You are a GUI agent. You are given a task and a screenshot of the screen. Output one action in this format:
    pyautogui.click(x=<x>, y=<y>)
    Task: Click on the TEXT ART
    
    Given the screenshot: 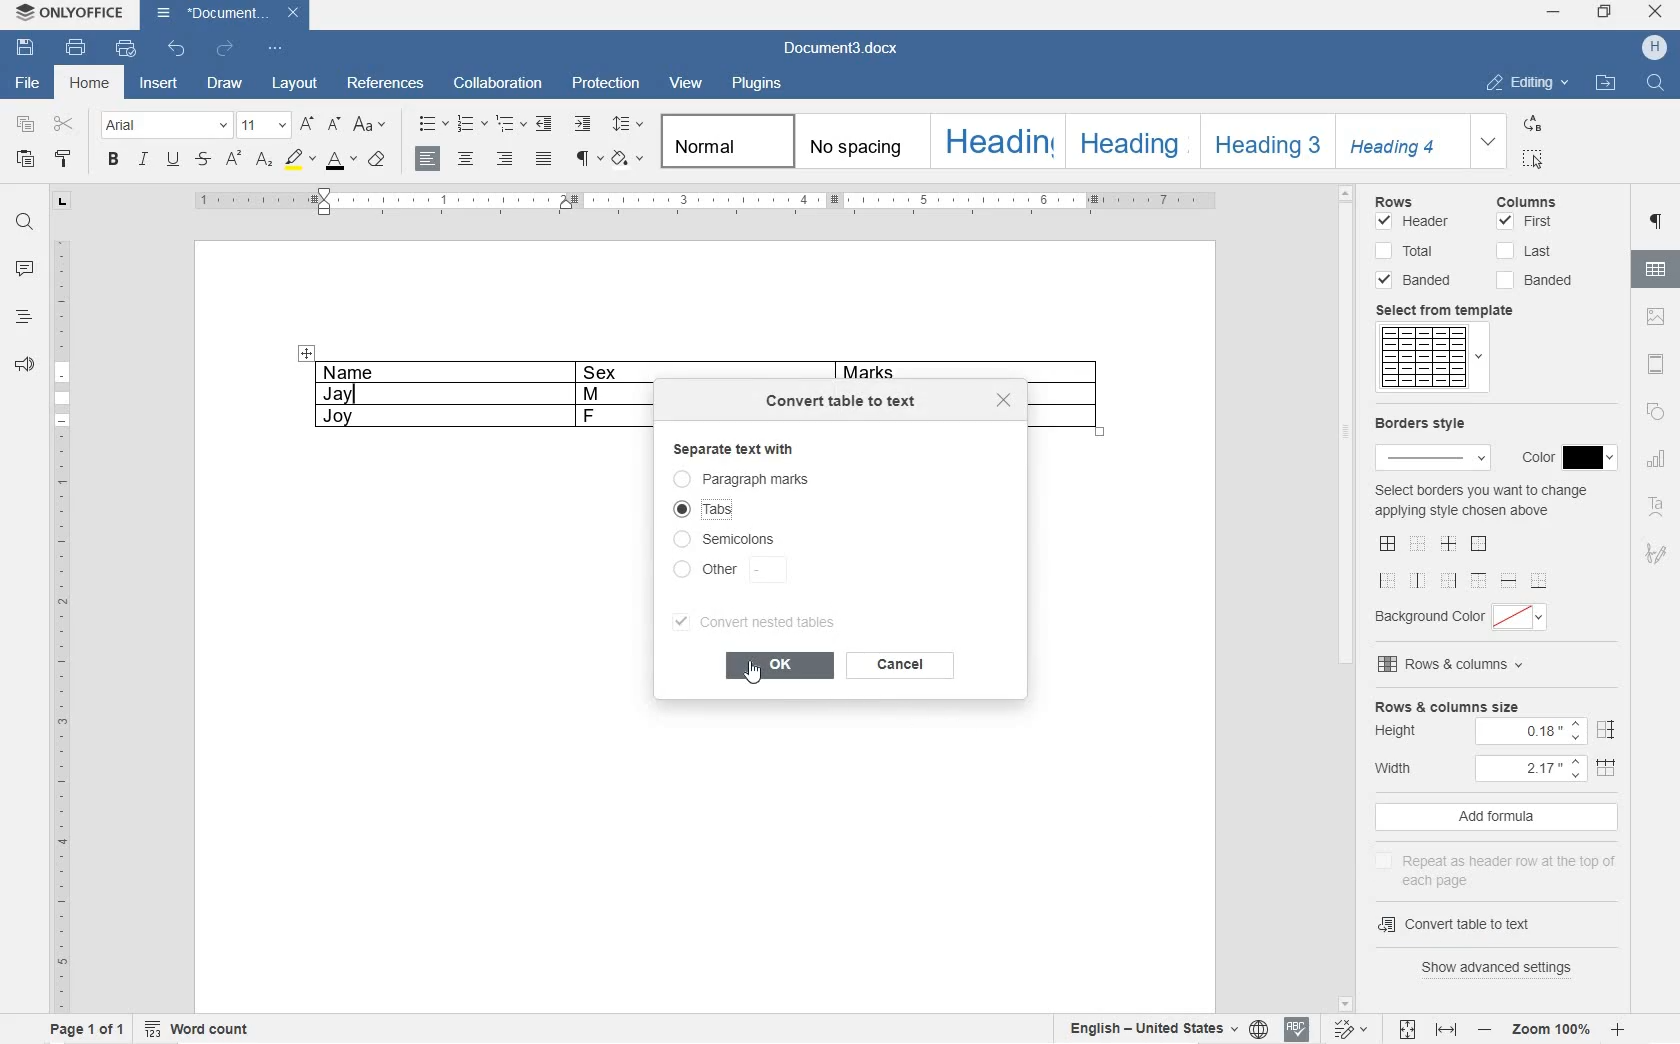 What is the action you would take?
    pyautogui.click(x=1657, y=503)
    